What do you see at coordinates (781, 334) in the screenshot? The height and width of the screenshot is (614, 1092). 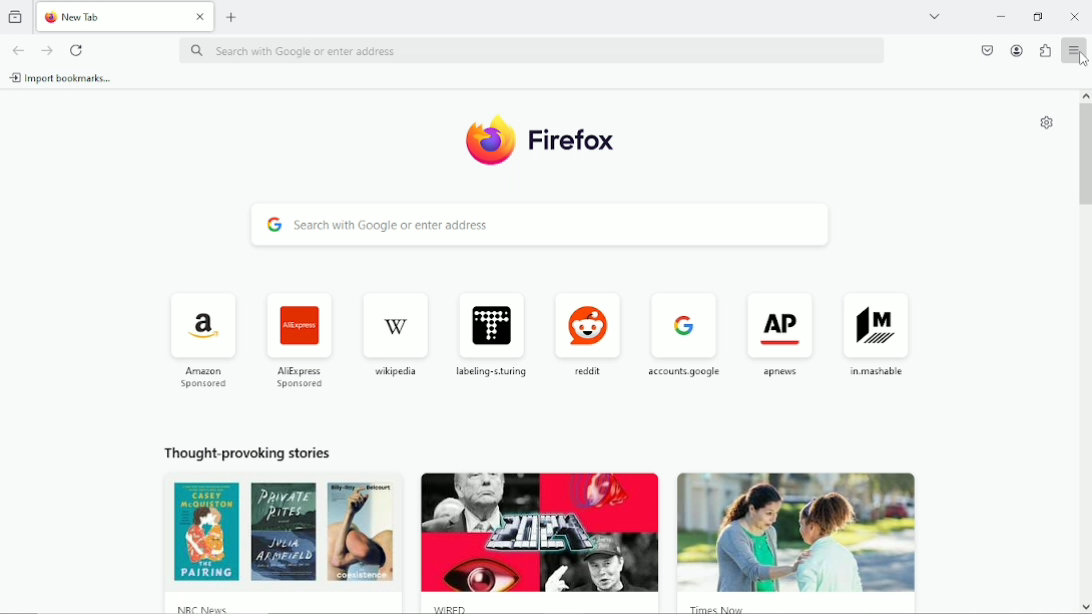 I see `apnews` at bounding box center [781, 334].